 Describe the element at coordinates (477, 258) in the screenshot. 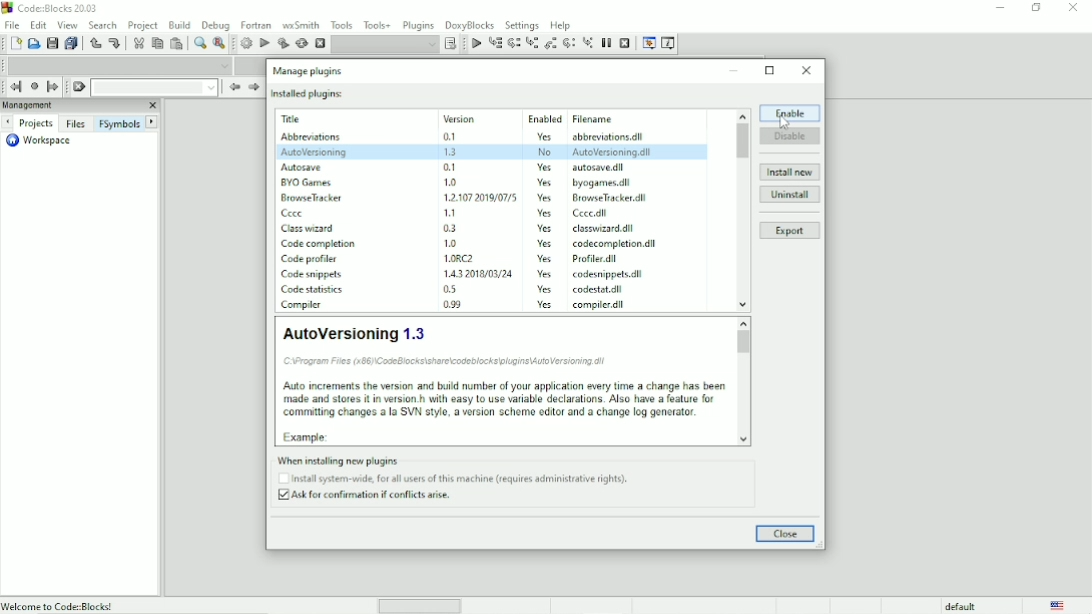

I see `version ` at that location.